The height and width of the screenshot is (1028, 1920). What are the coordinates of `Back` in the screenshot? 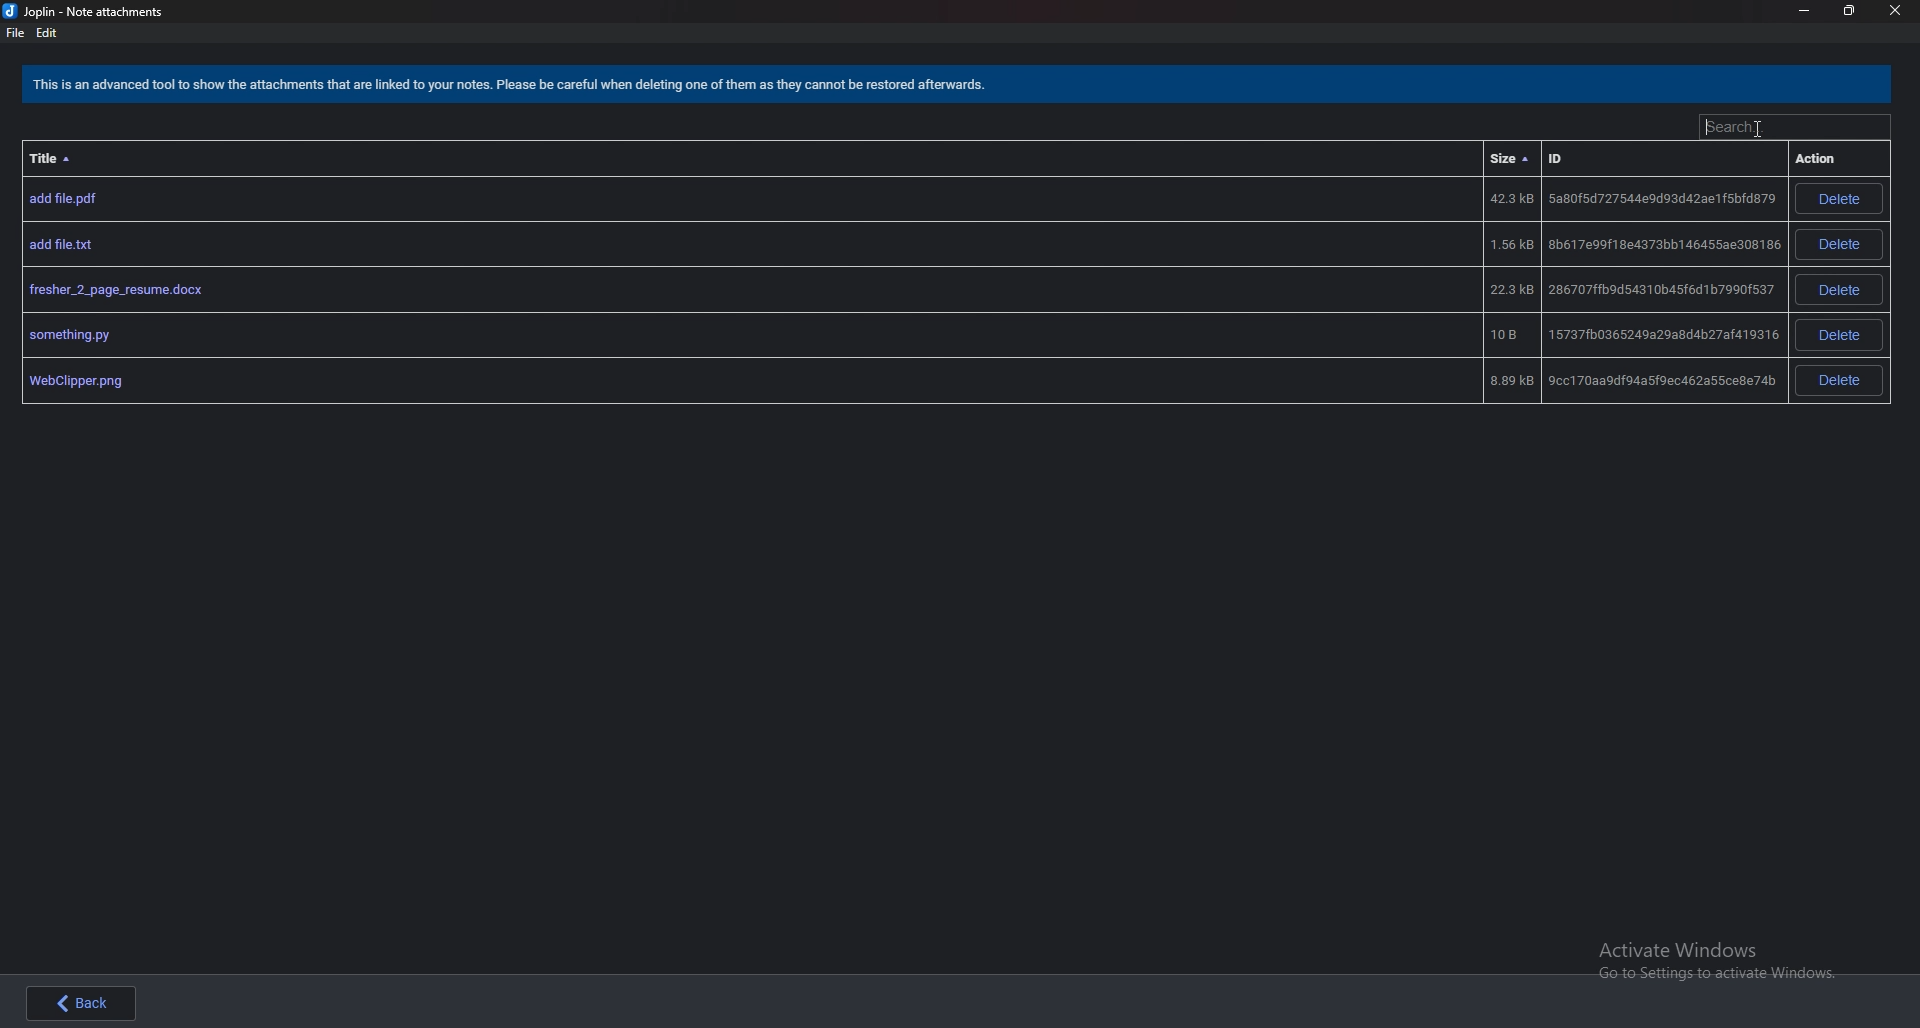 It's located at (87, 1001).